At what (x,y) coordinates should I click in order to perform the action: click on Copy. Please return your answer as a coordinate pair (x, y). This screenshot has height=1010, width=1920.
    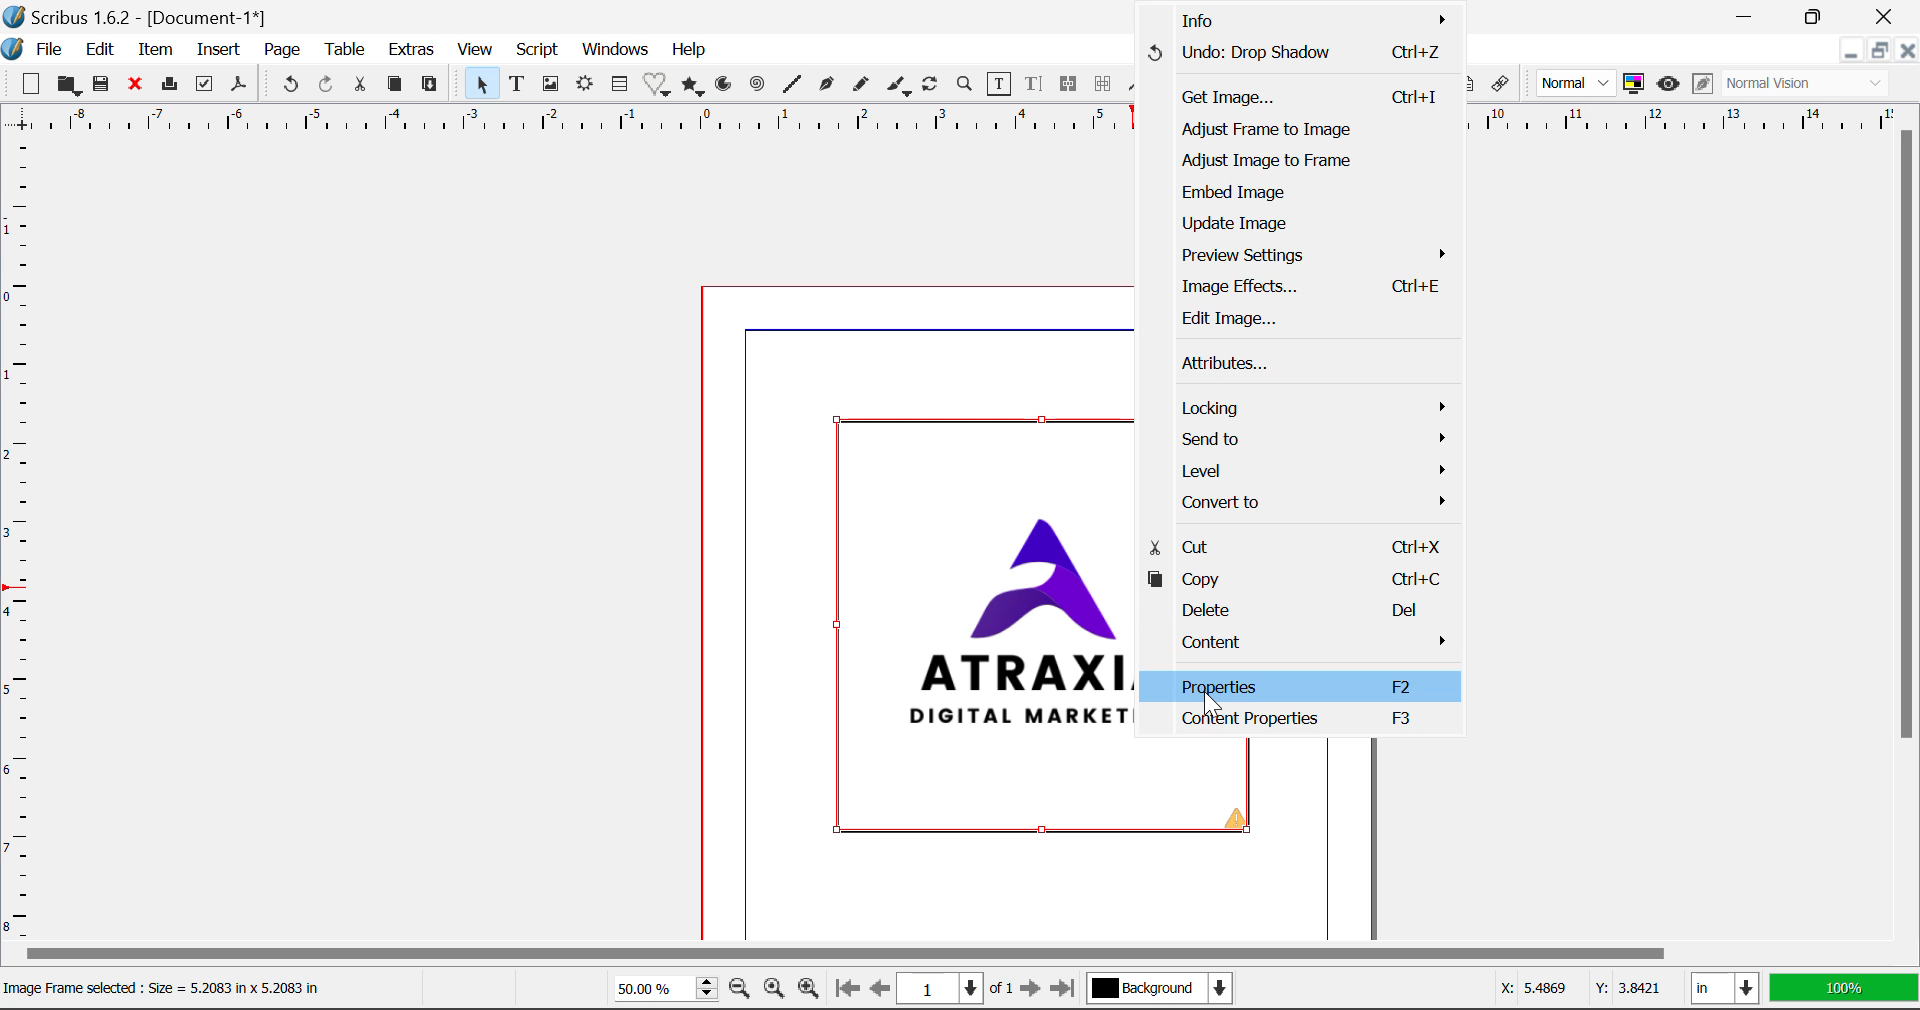
    Looking at the image, I should click on (1302, 580).